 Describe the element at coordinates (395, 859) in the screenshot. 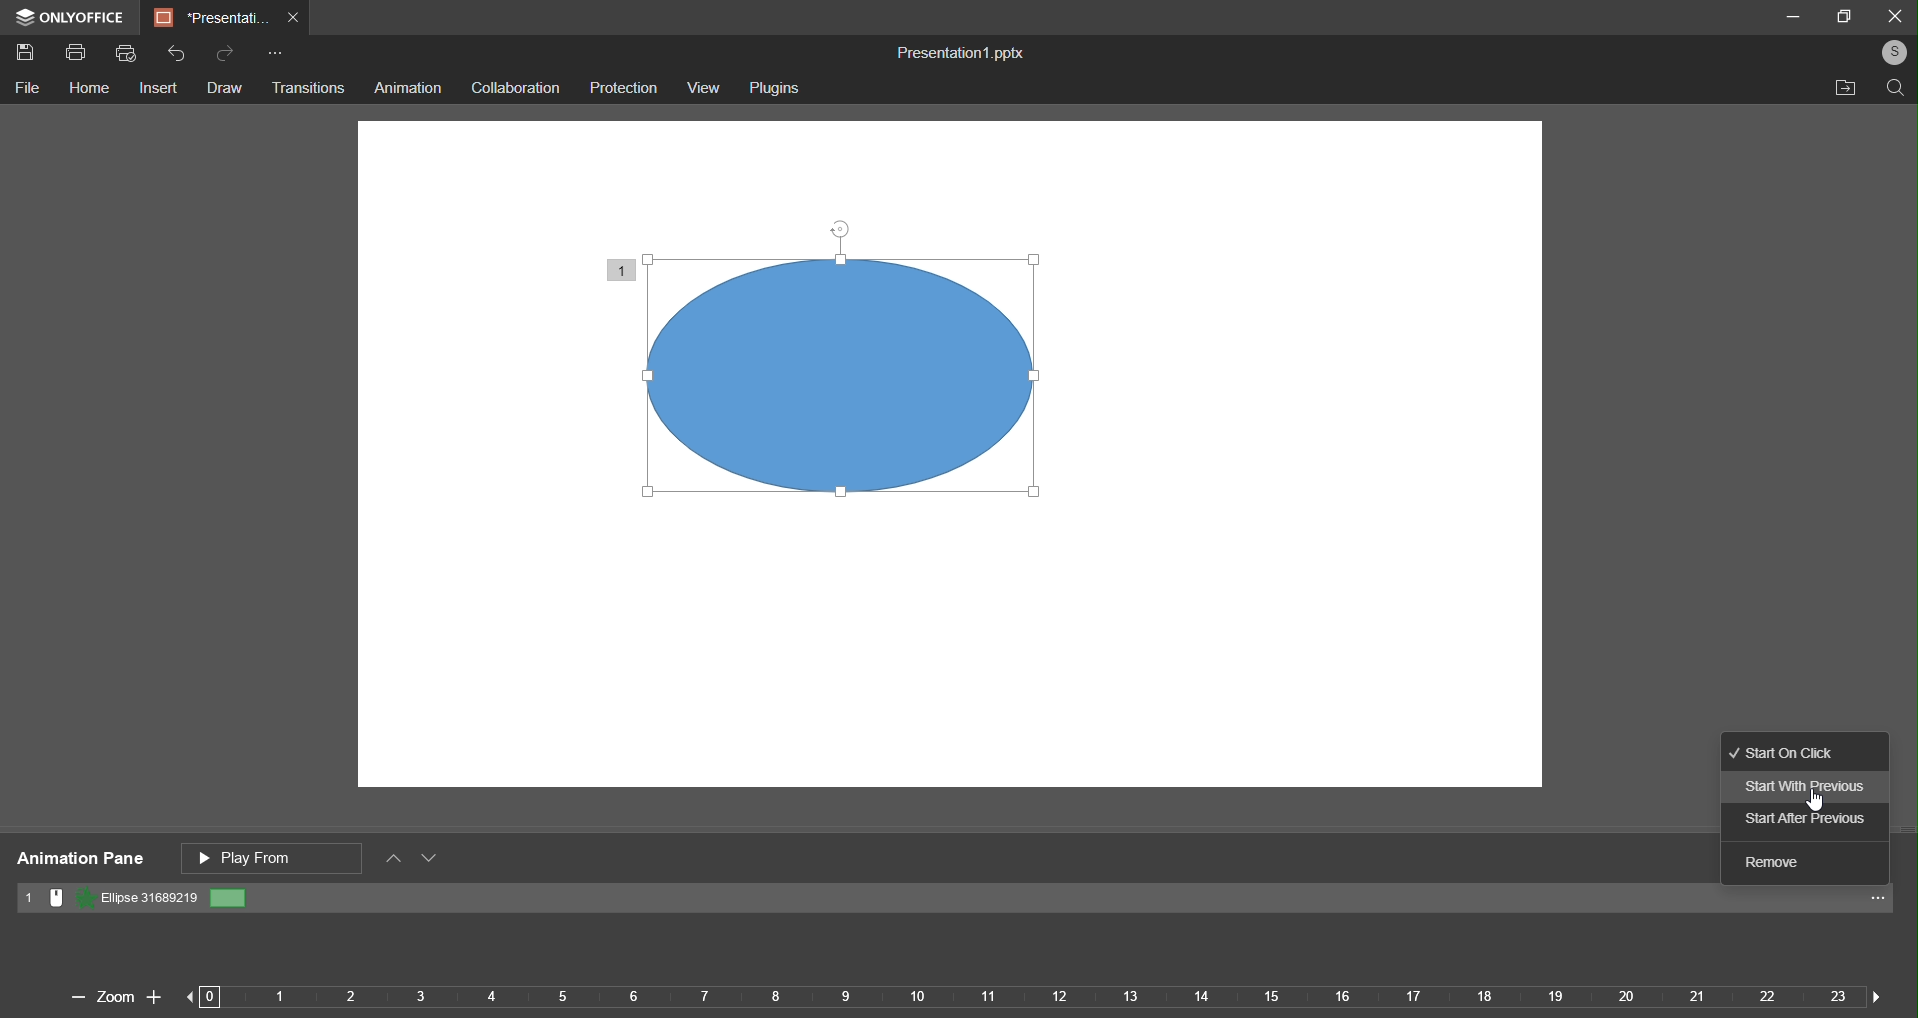

I see `move up` at that location.